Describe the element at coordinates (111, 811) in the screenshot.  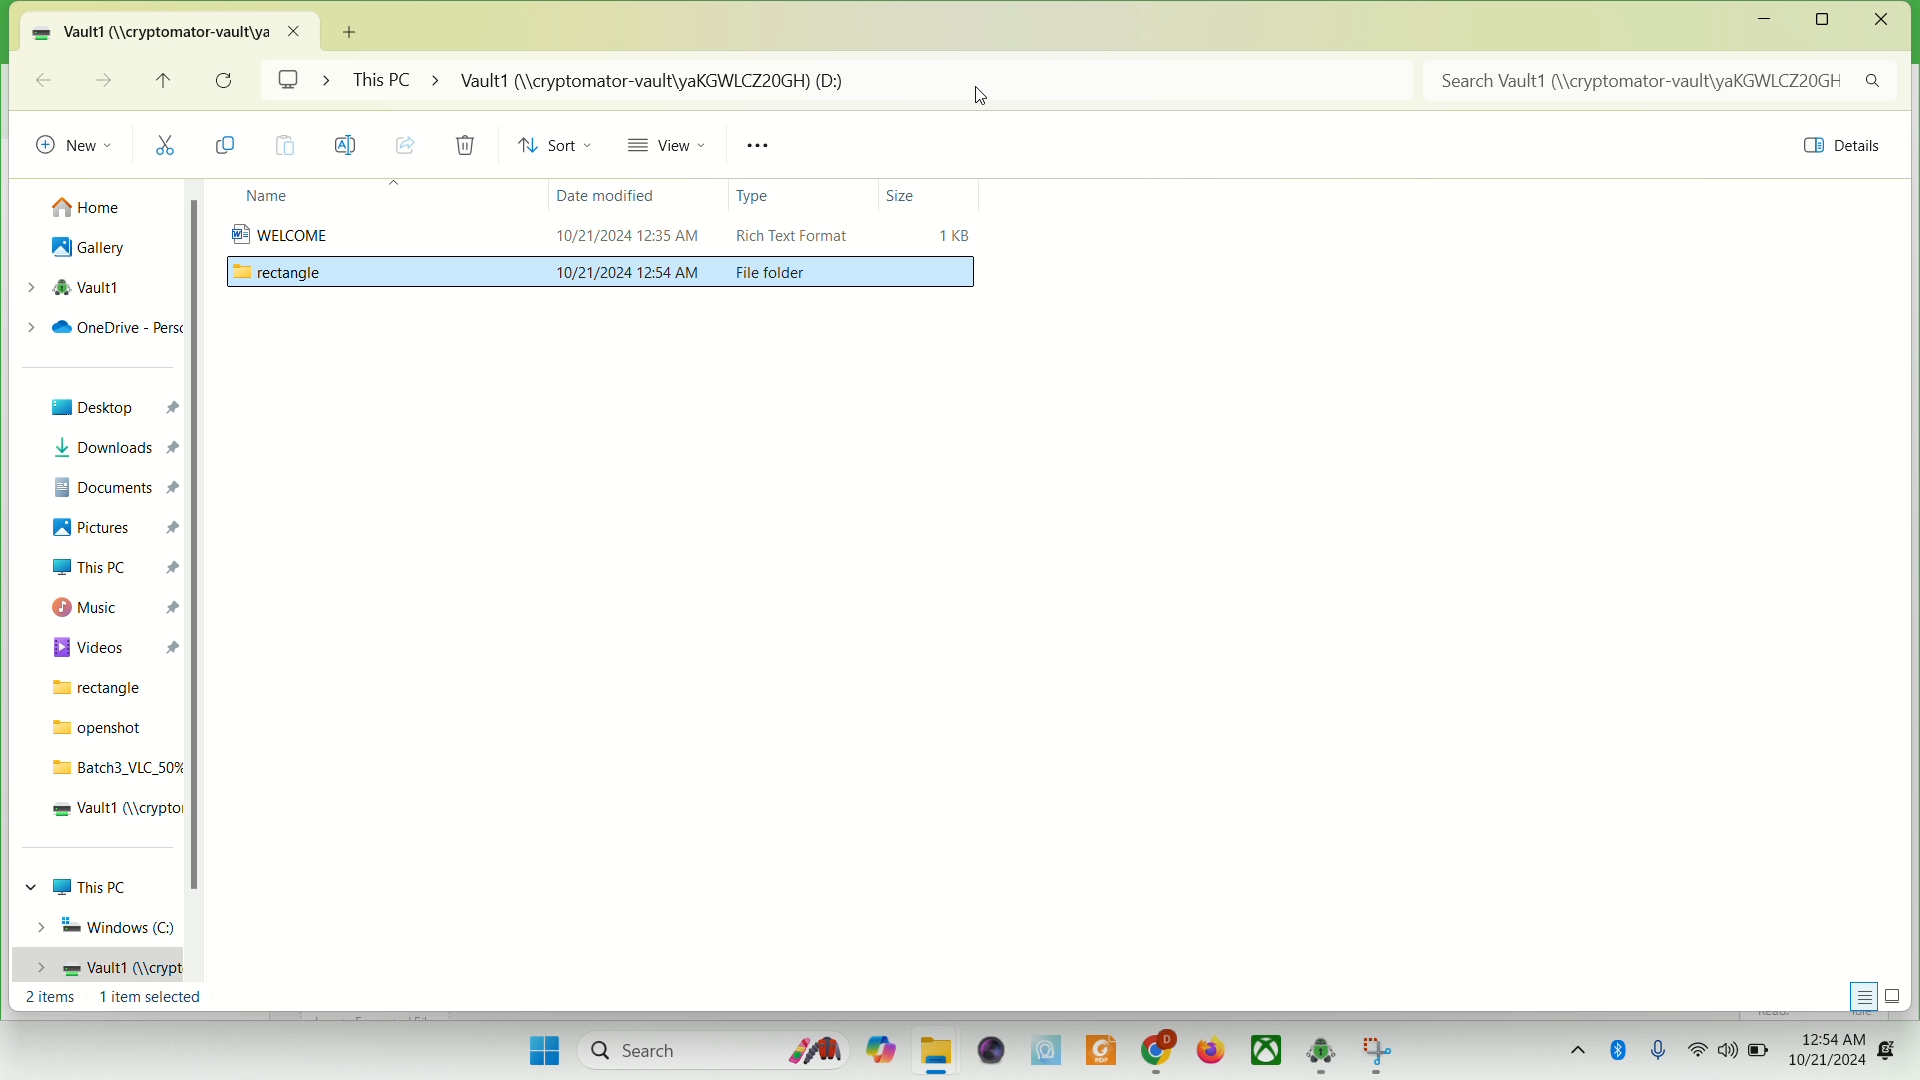
I see `vault1` at that location.